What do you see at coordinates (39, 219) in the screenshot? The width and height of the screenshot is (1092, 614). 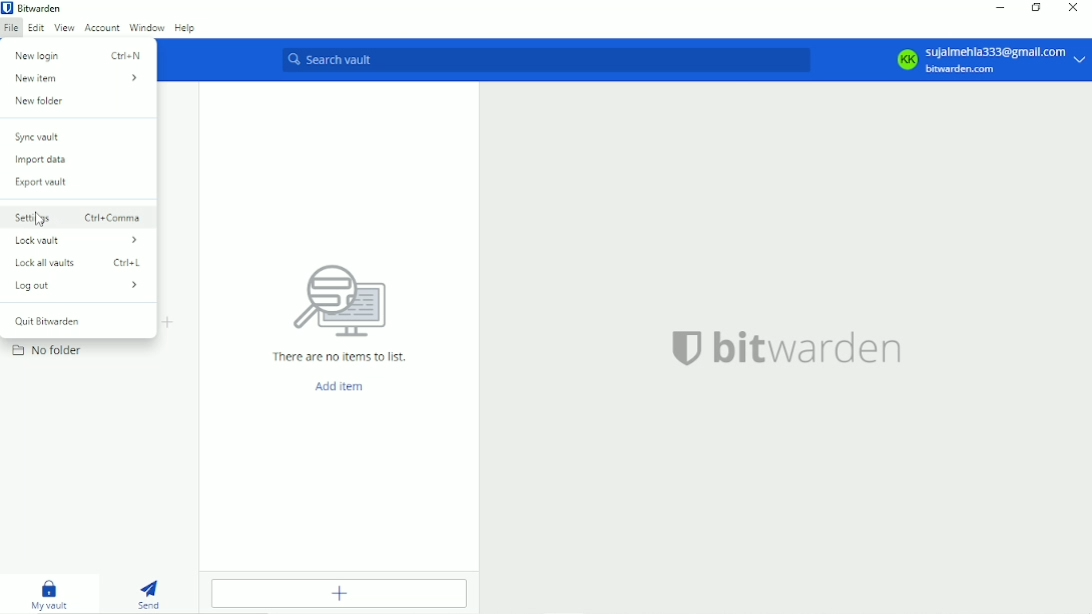 I see `Cursor` at bounding box center [39, 219].